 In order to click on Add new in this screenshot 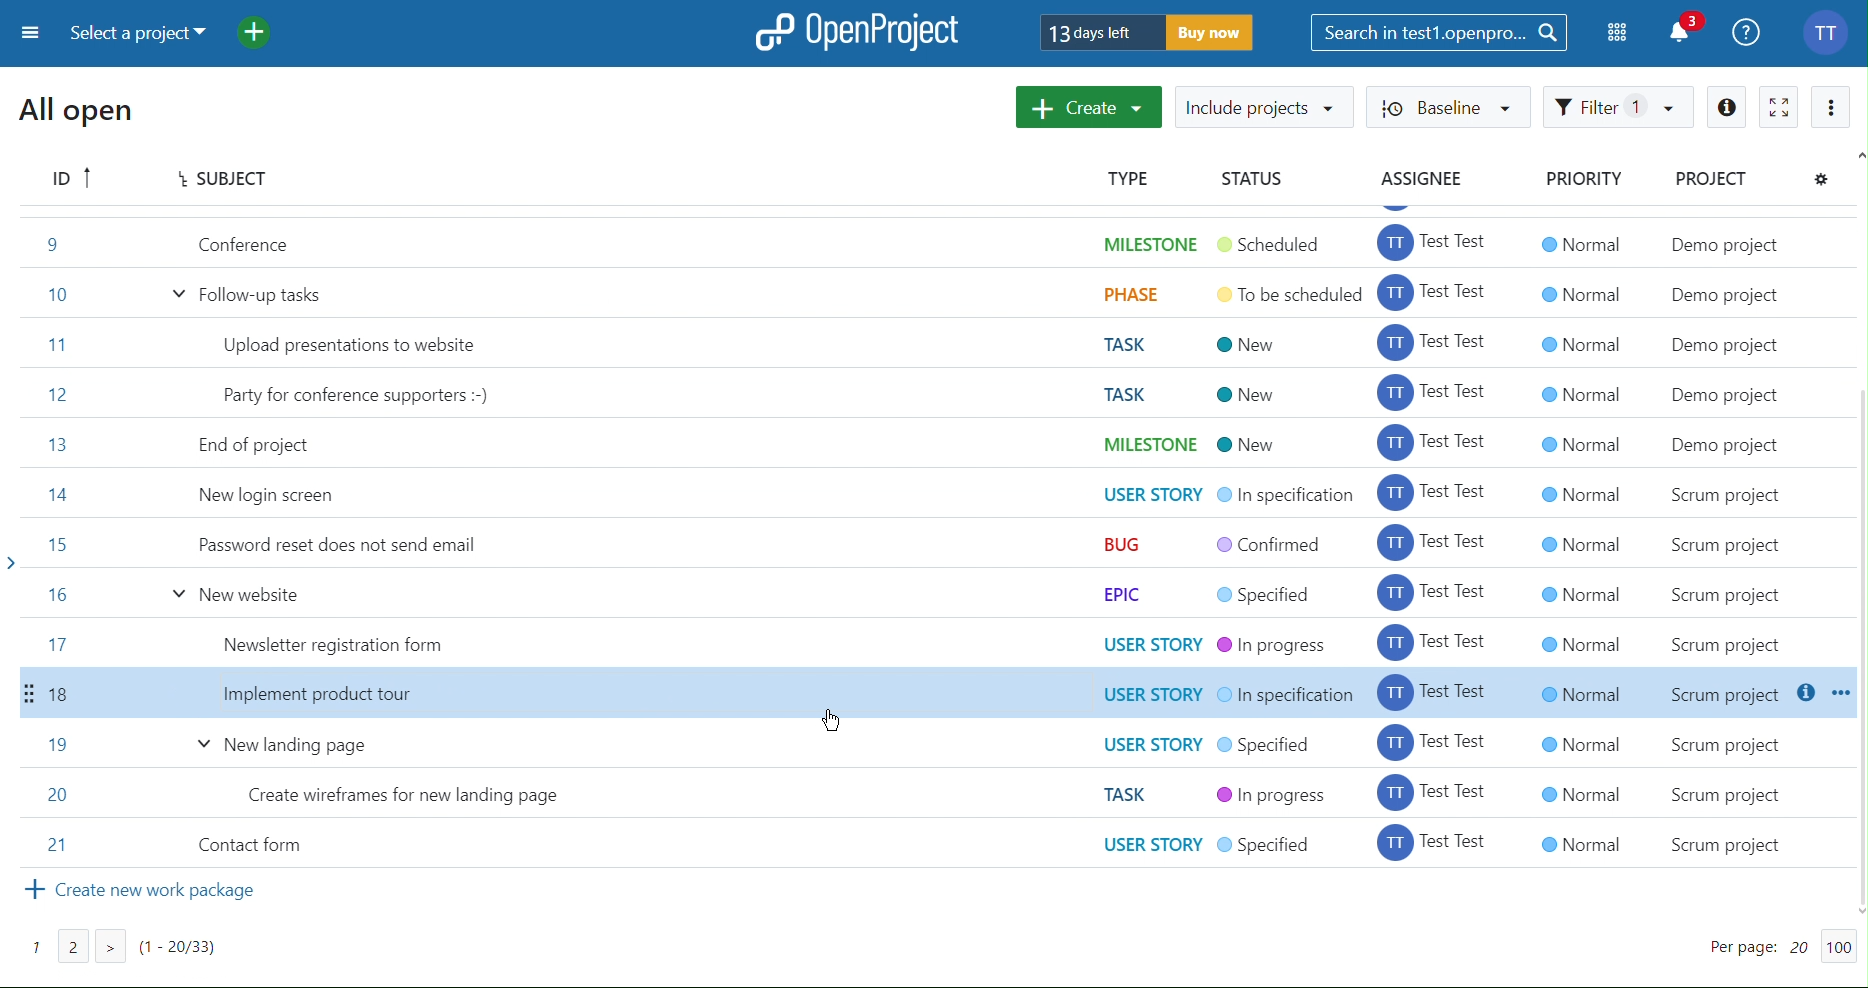, I will do `click(268, 33)`.